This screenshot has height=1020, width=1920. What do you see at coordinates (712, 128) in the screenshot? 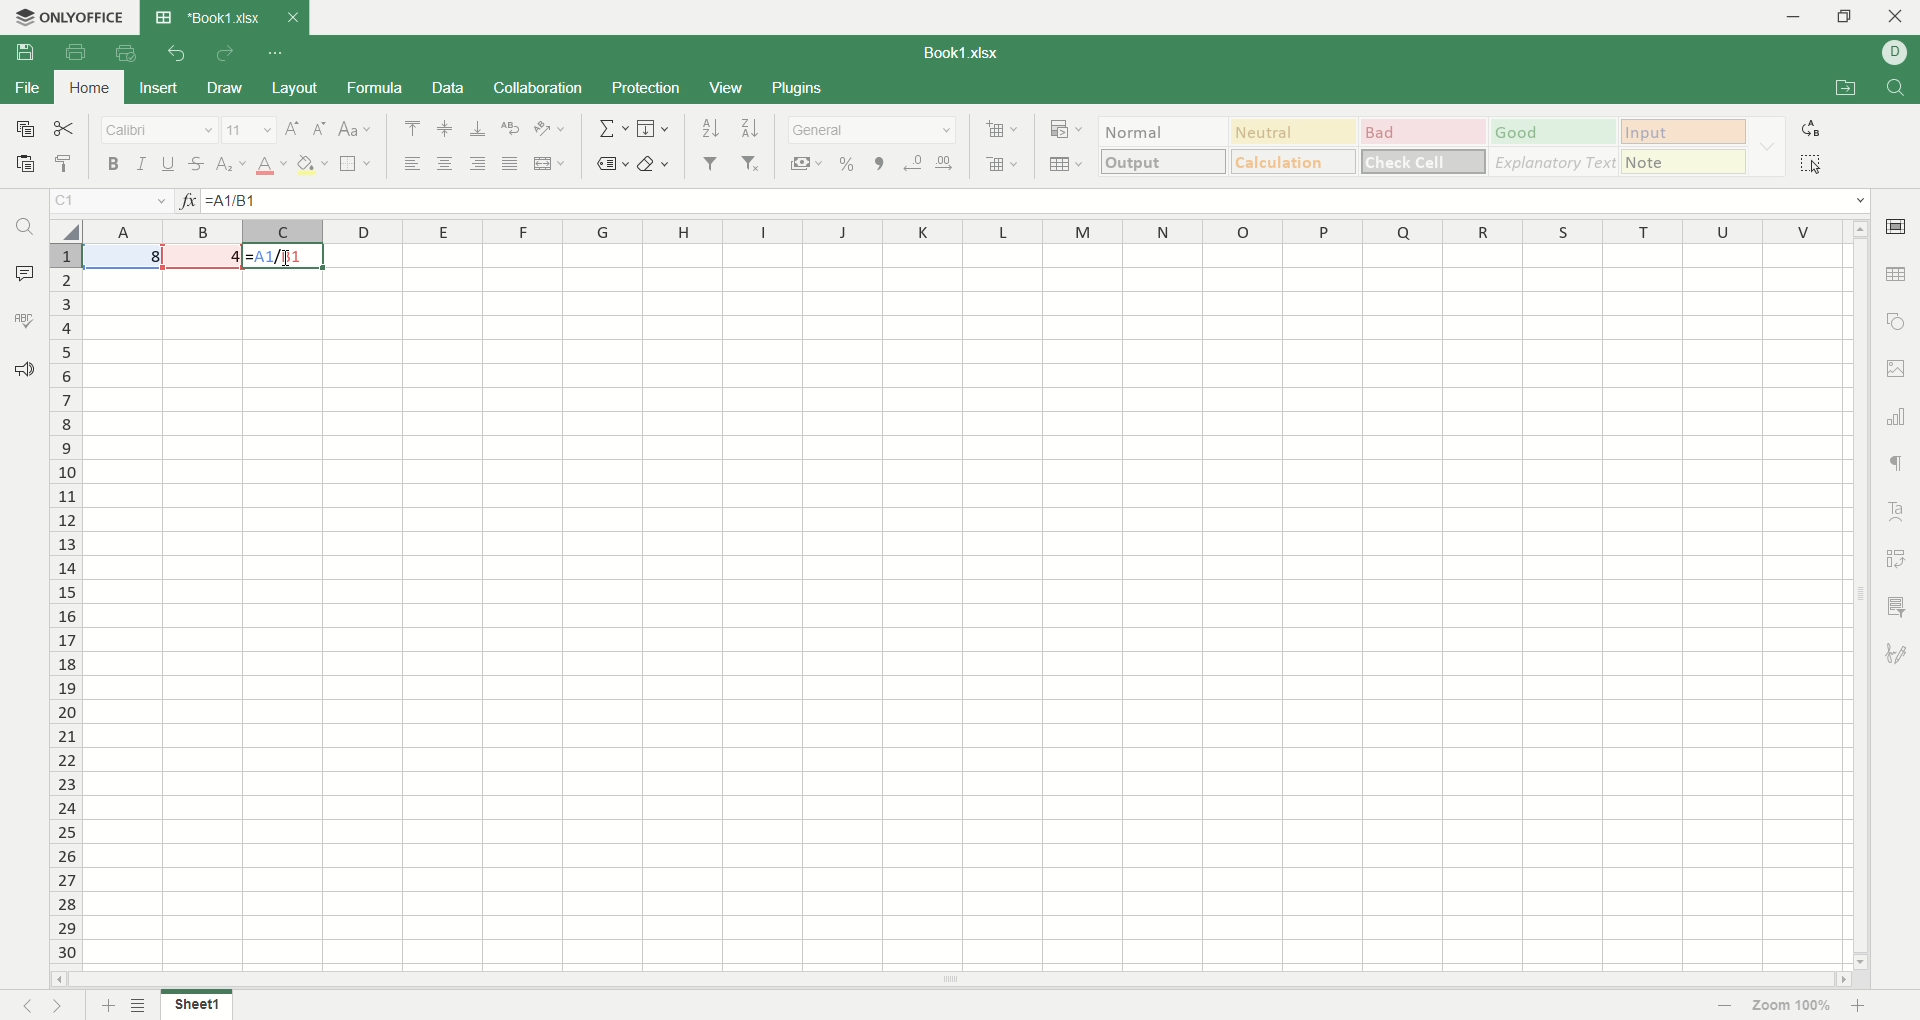
I see `sort ascending` at bounding box center [712, 128].